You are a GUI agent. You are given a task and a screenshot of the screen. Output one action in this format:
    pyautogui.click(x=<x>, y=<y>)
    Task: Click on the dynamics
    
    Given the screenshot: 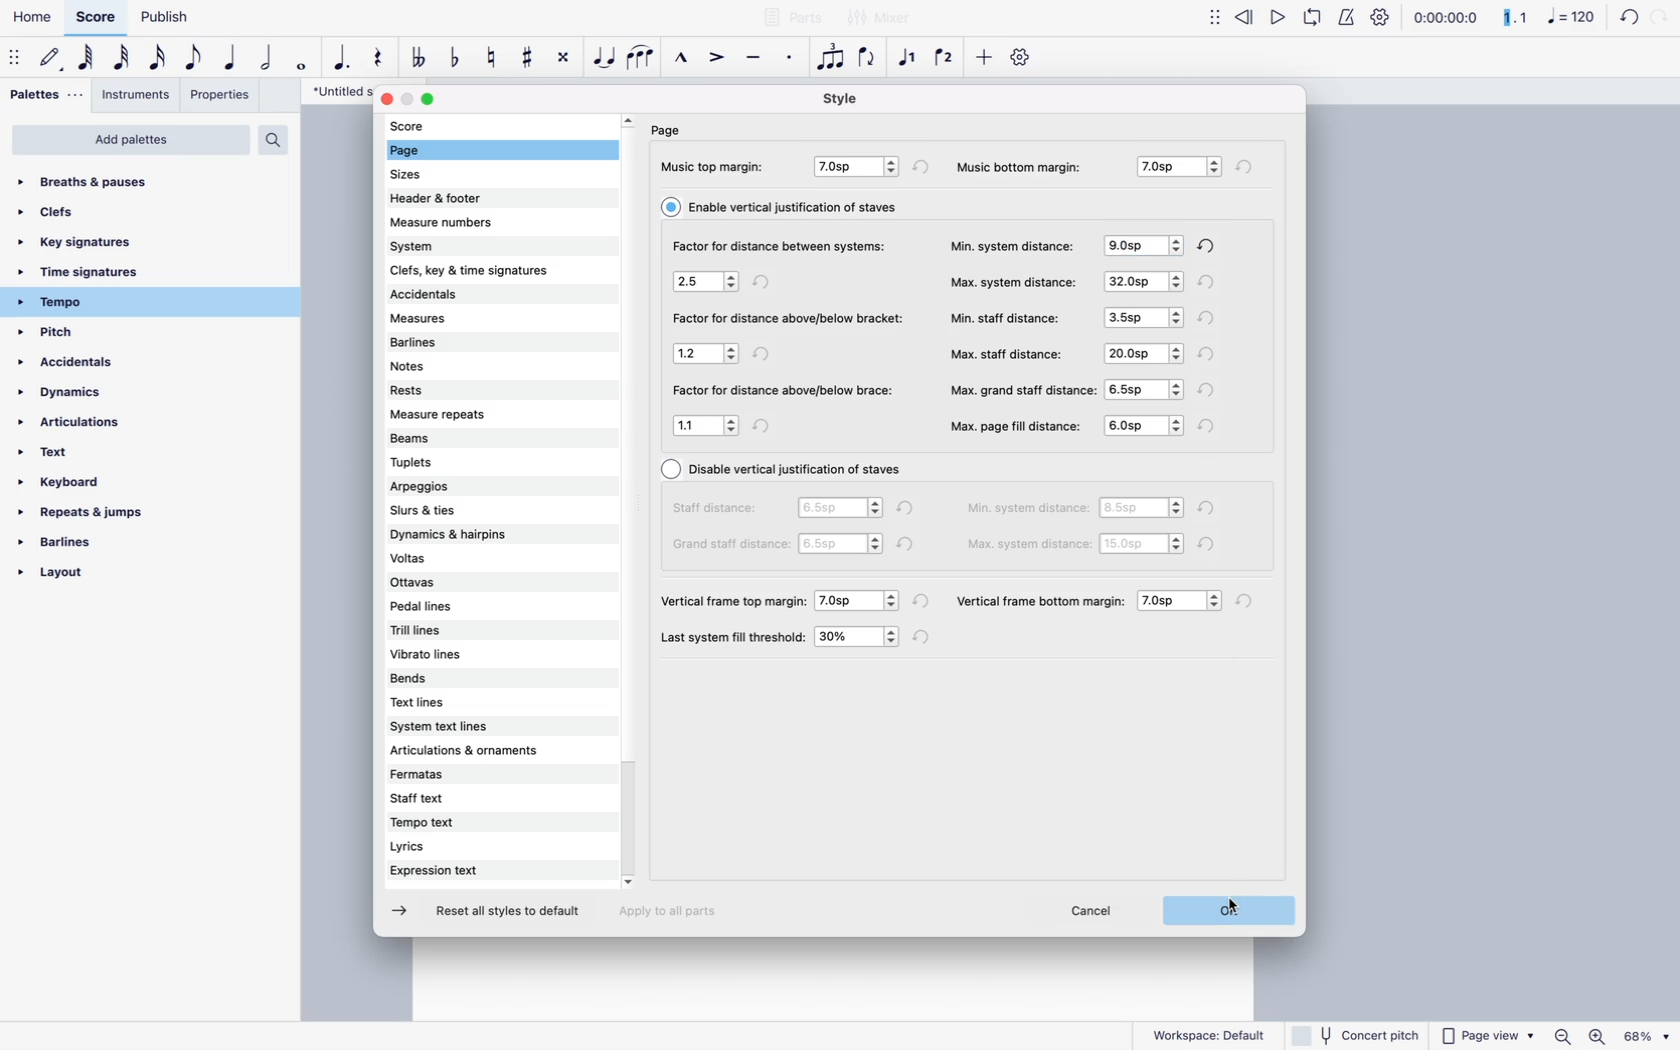 What is the action you would take?
    pyautogui.click(x=89, y=398)
    